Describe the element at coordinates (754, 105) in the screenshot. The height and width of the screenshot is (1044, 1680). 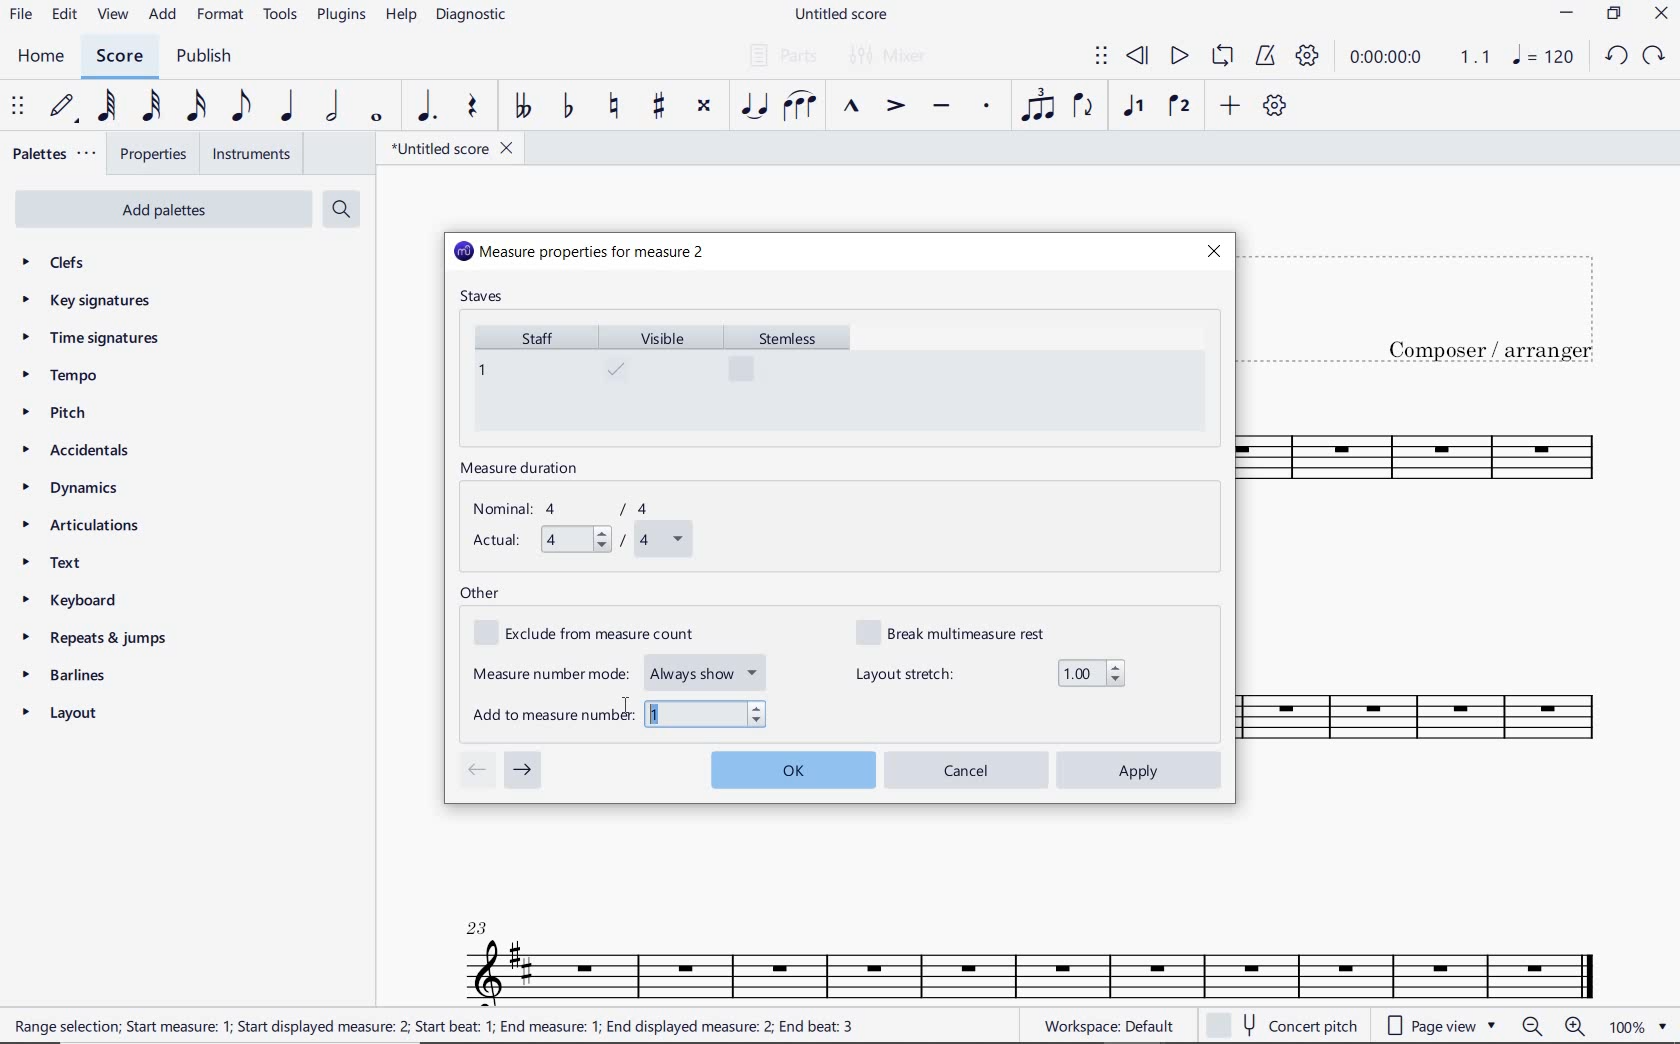
I see `TIE` at that location.